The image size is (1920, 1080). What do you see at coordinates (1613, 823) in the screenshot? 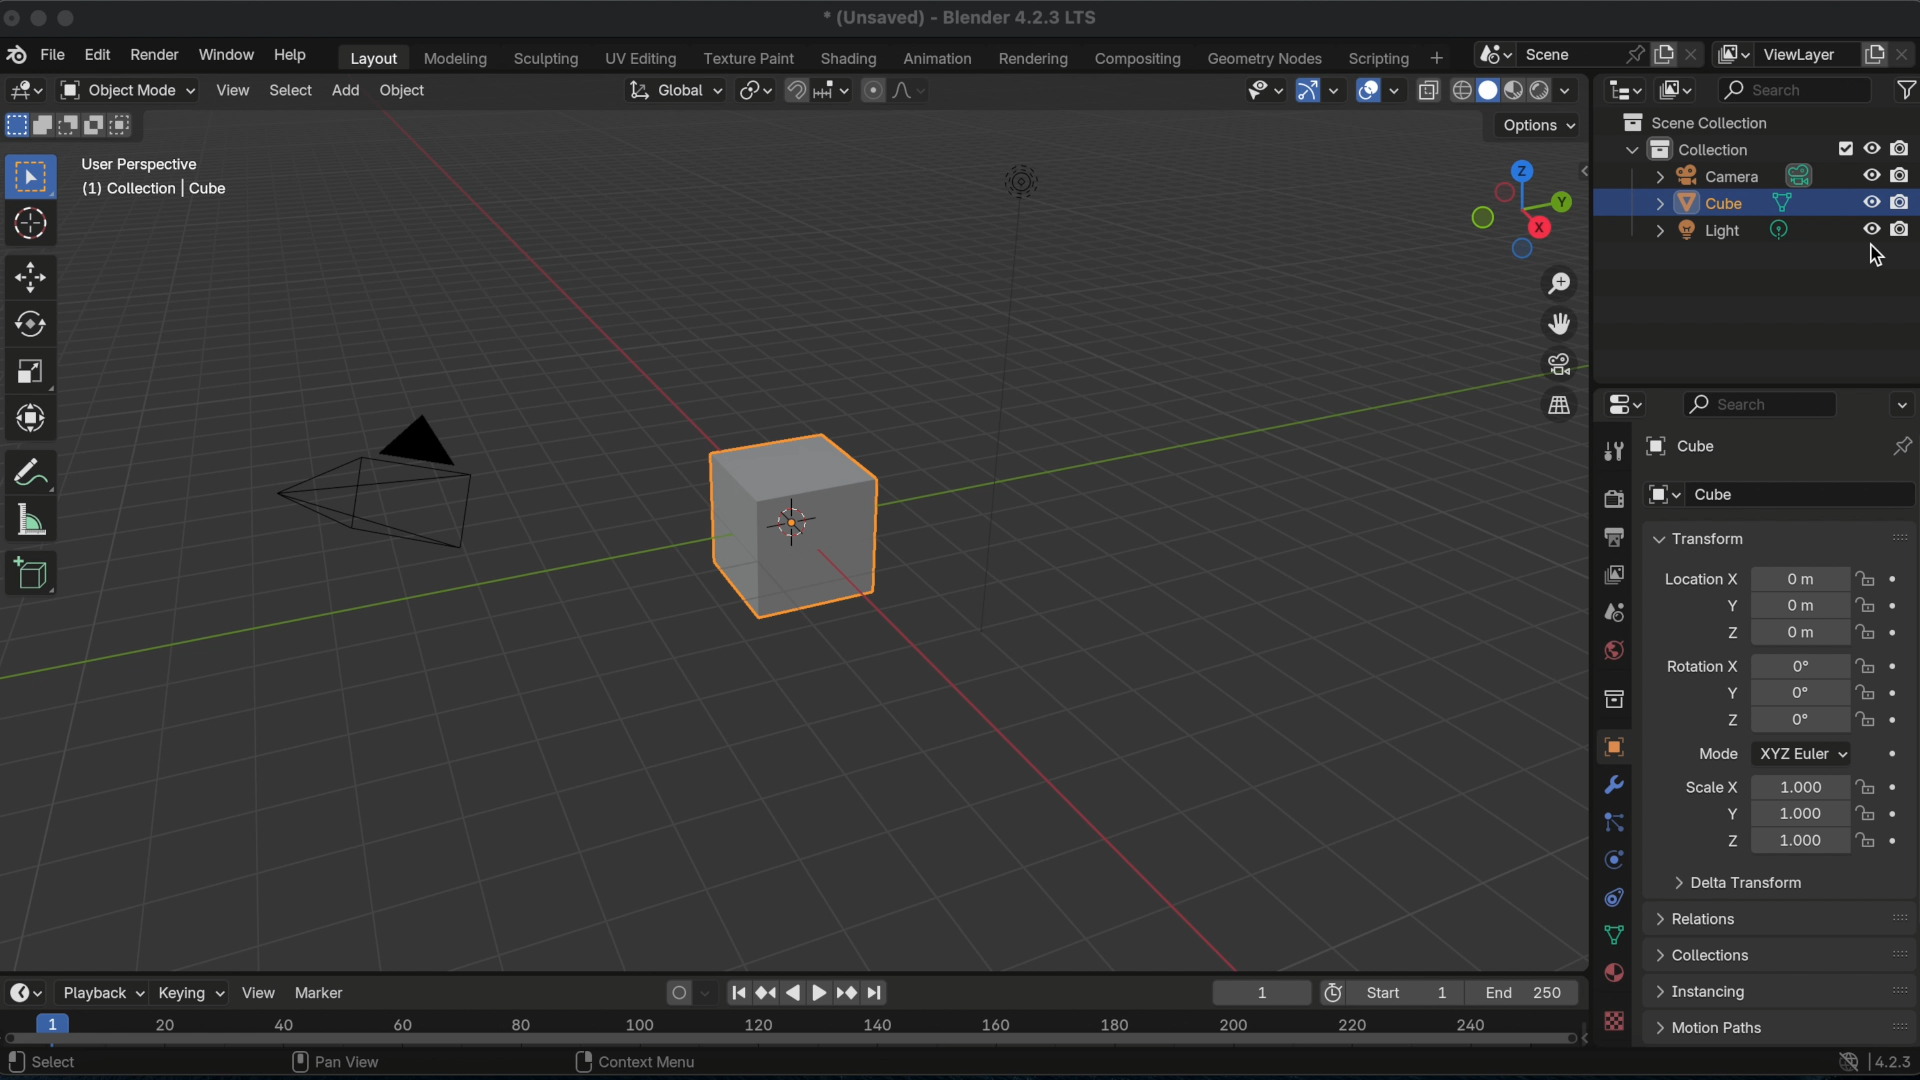
I see `particles` at bounding box center [1613, 823].